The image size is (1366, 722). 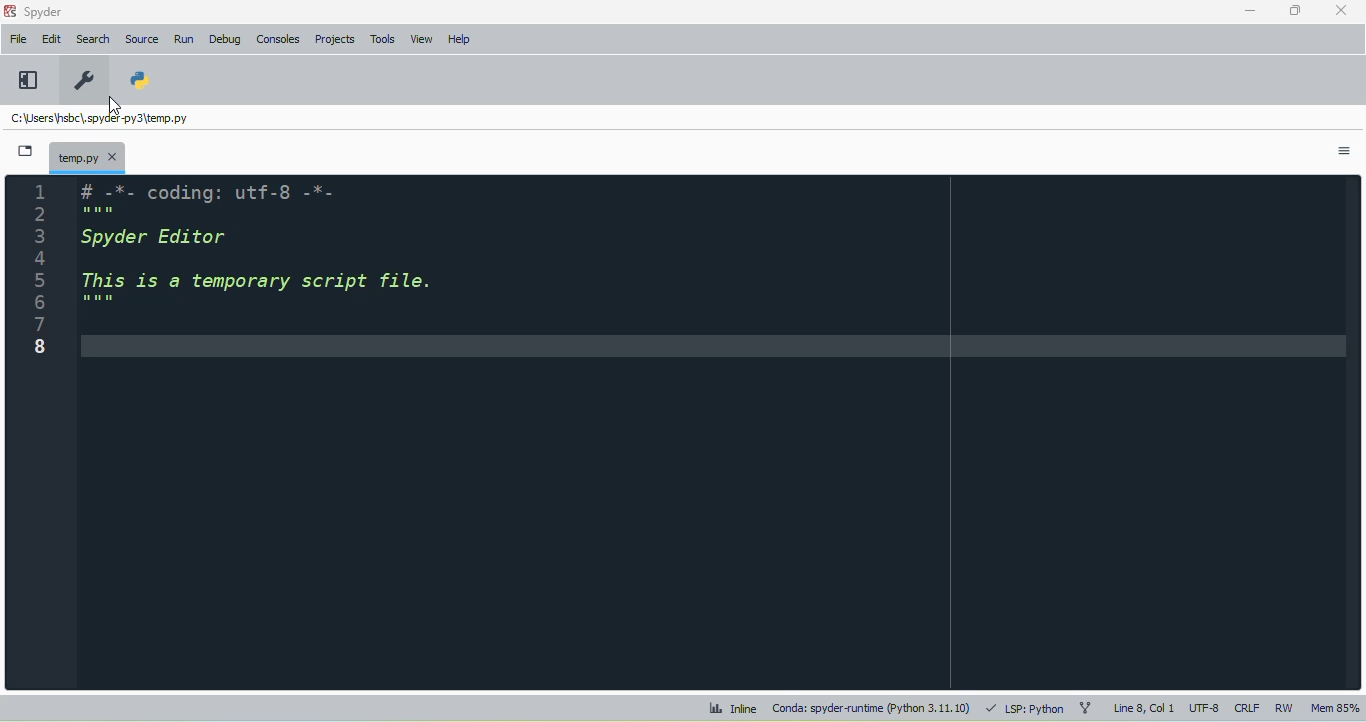 I want to click on conda: spyder-runtime (python 3. 11. 10), so click(x=871, y=708).